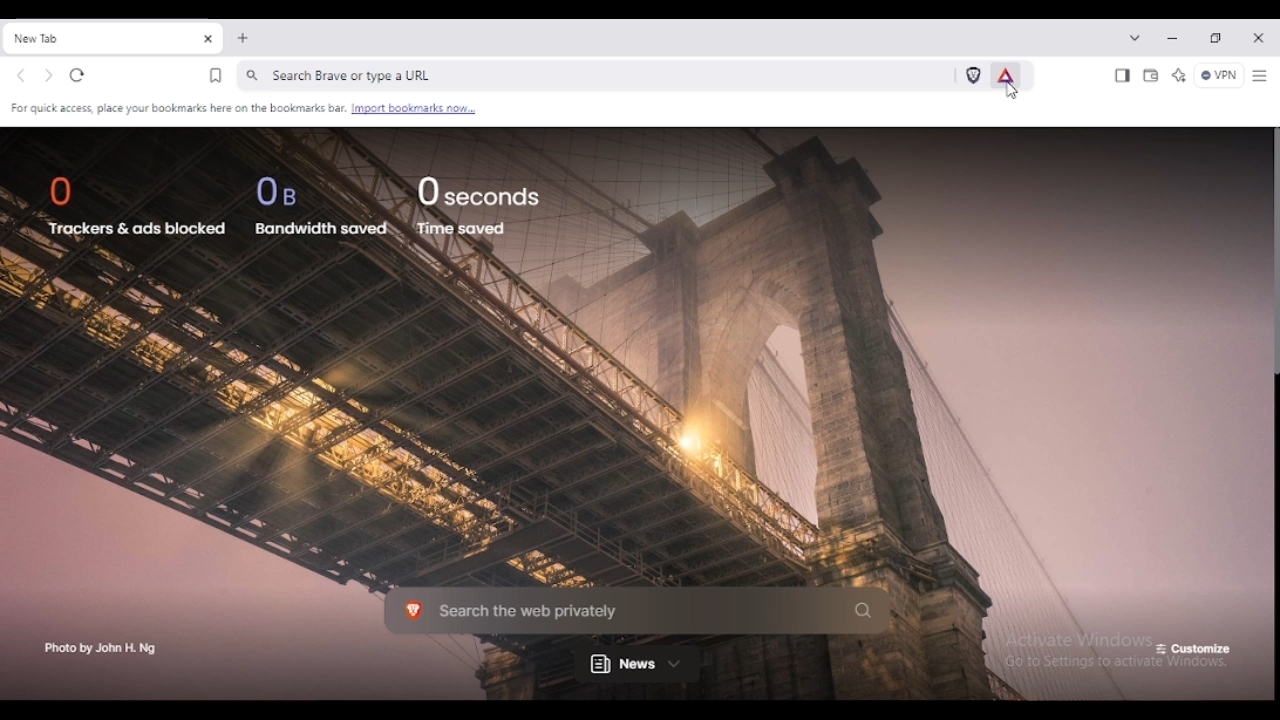 This screenshot has height=720, width=1280. I want to click on close tab, so click(209, 40).